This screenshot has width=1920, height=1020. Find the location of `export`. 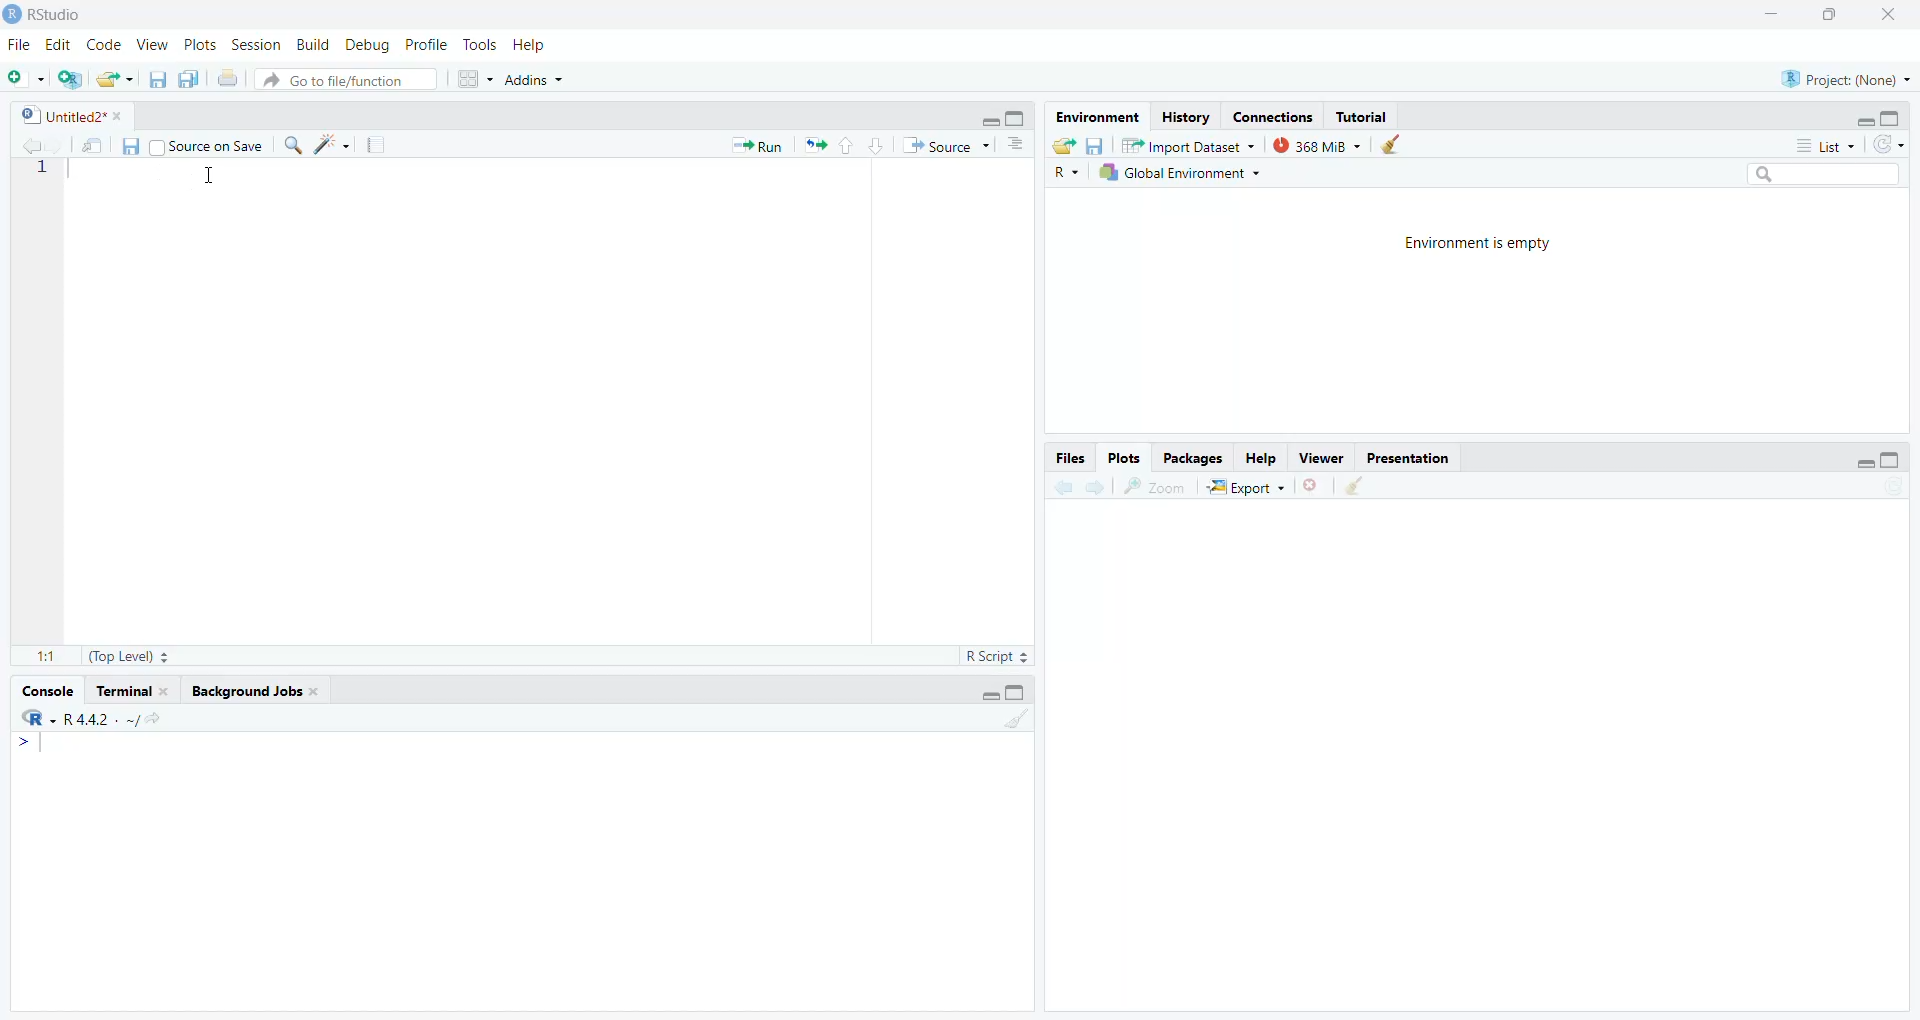

export is located at coordinates (114, 80).